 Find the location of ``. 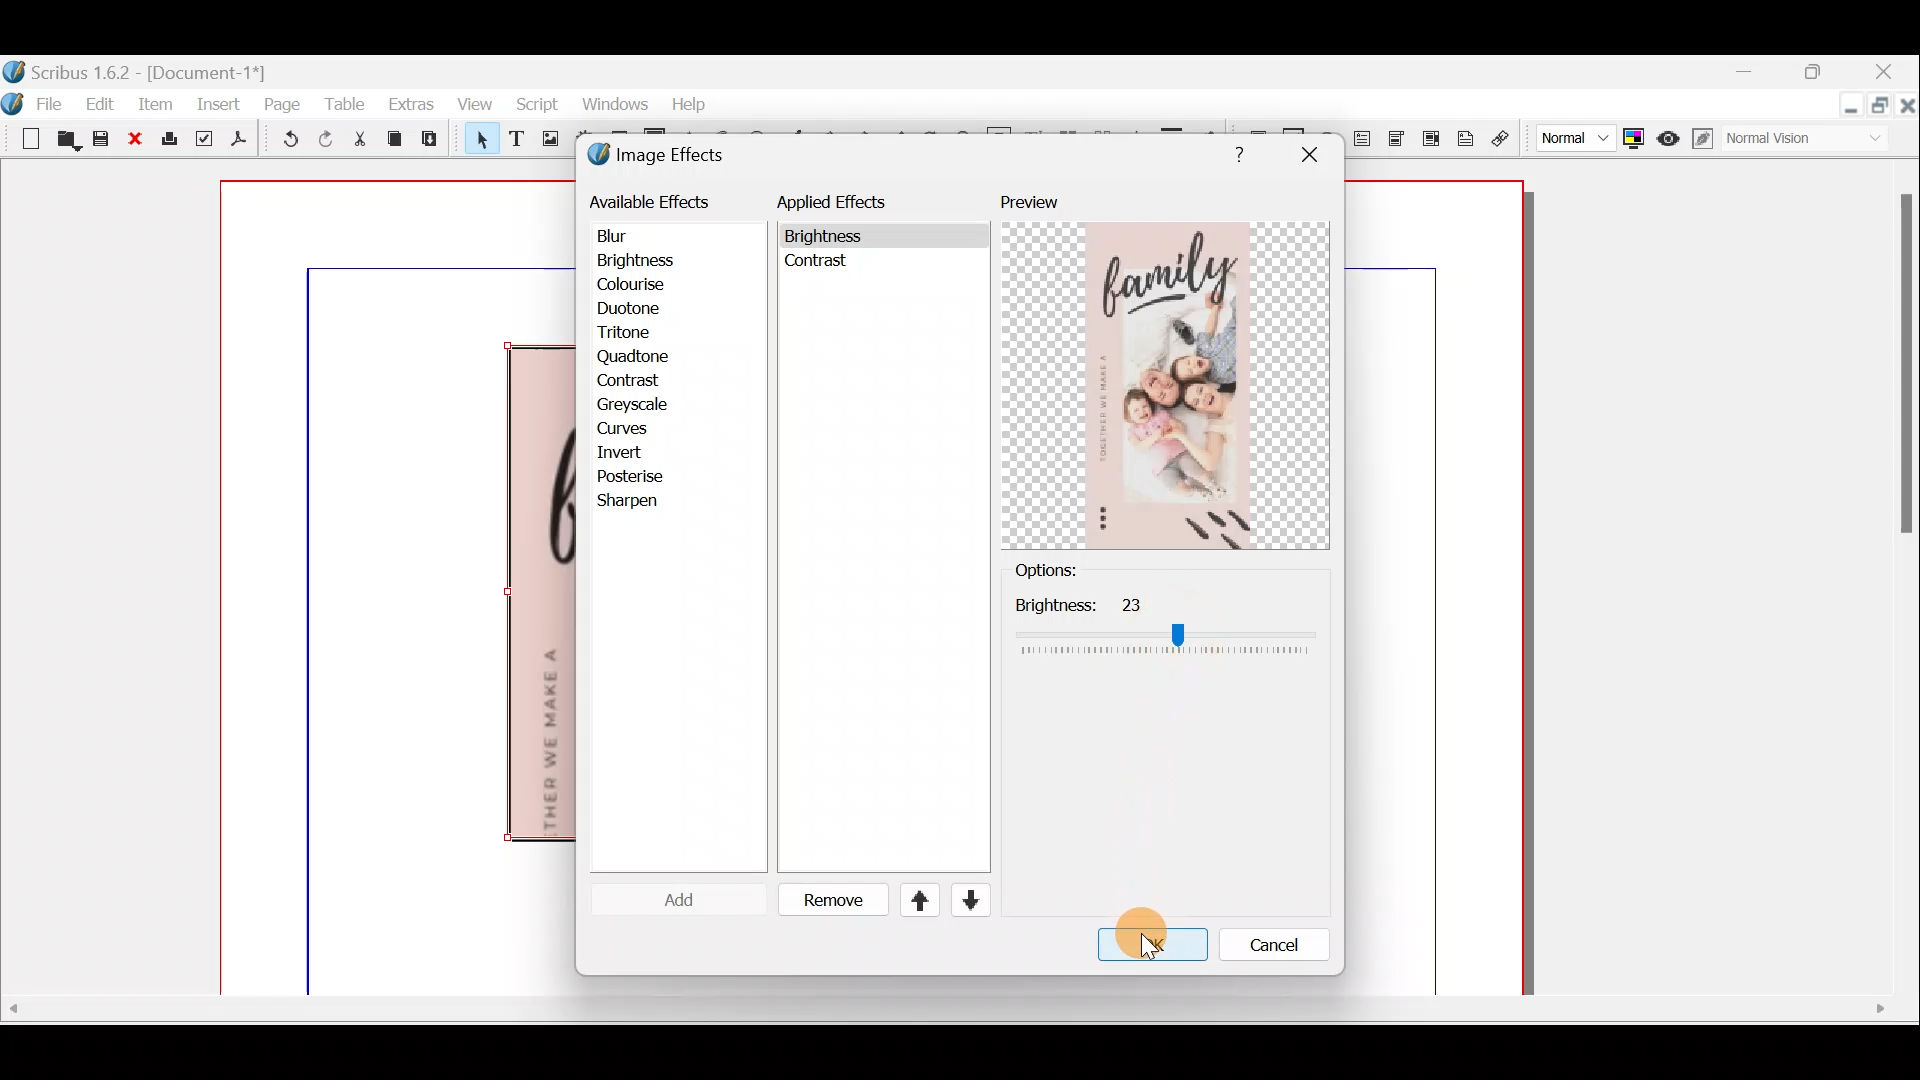

 is located at coordinates (1234, 151).